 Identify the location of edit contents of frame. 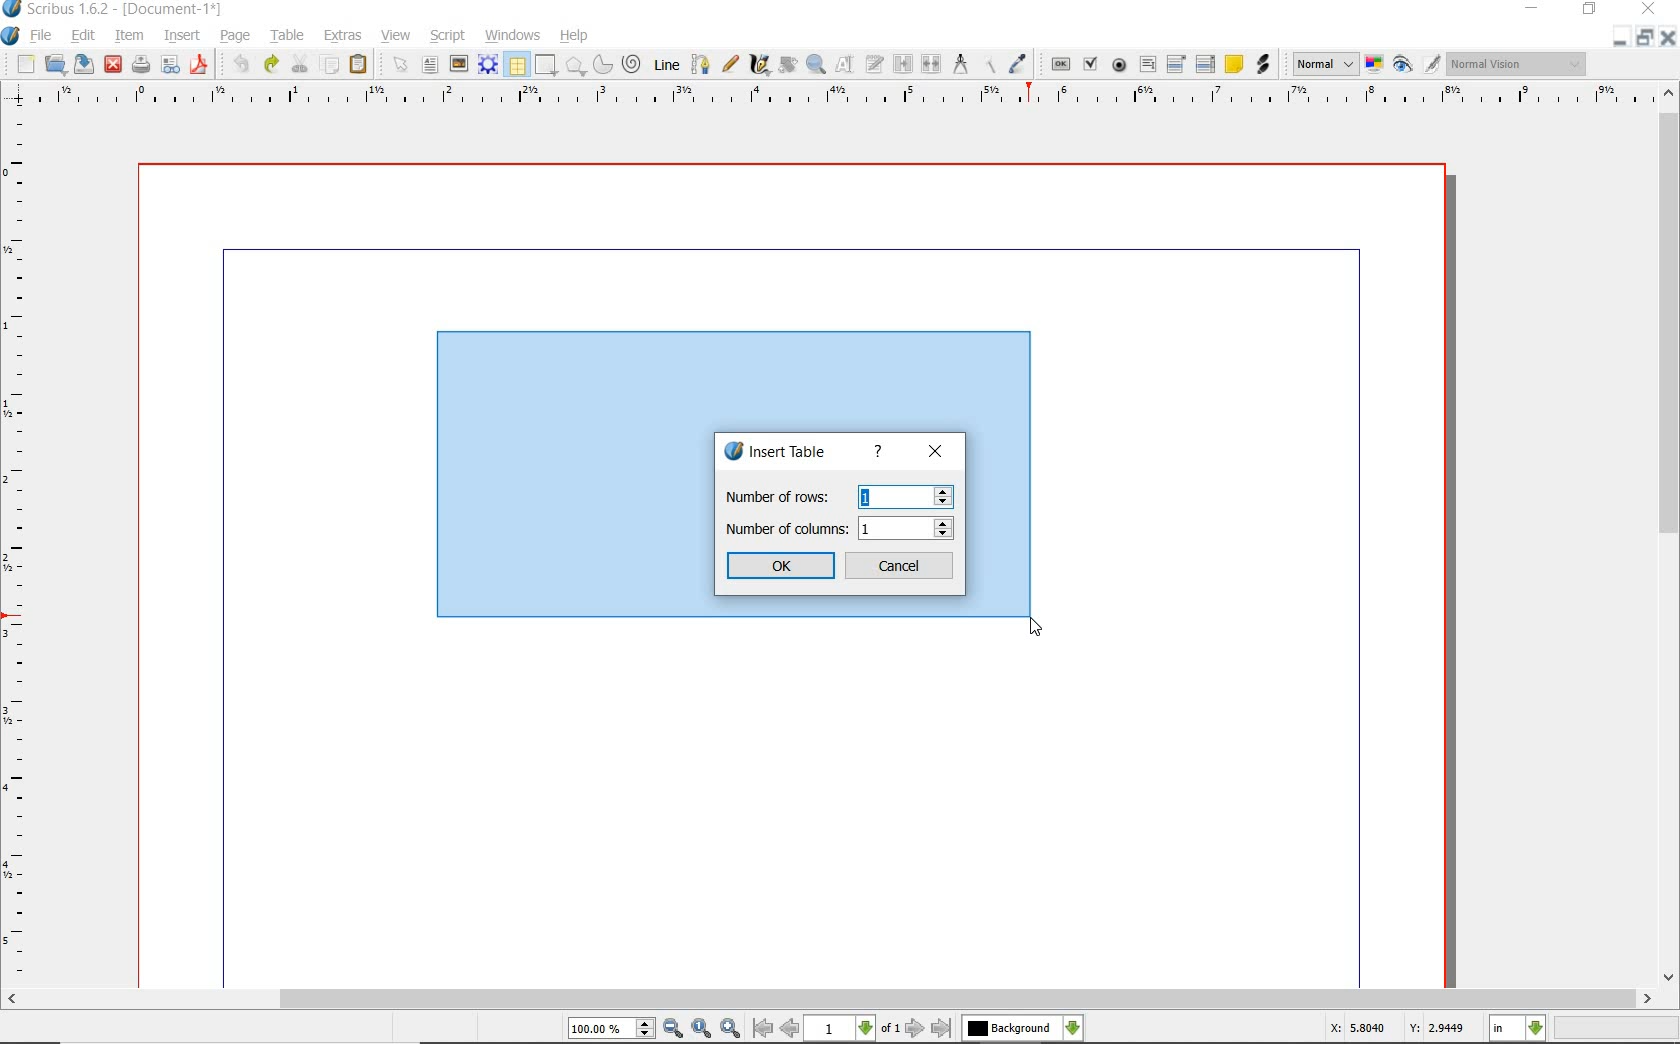
(845, 65).